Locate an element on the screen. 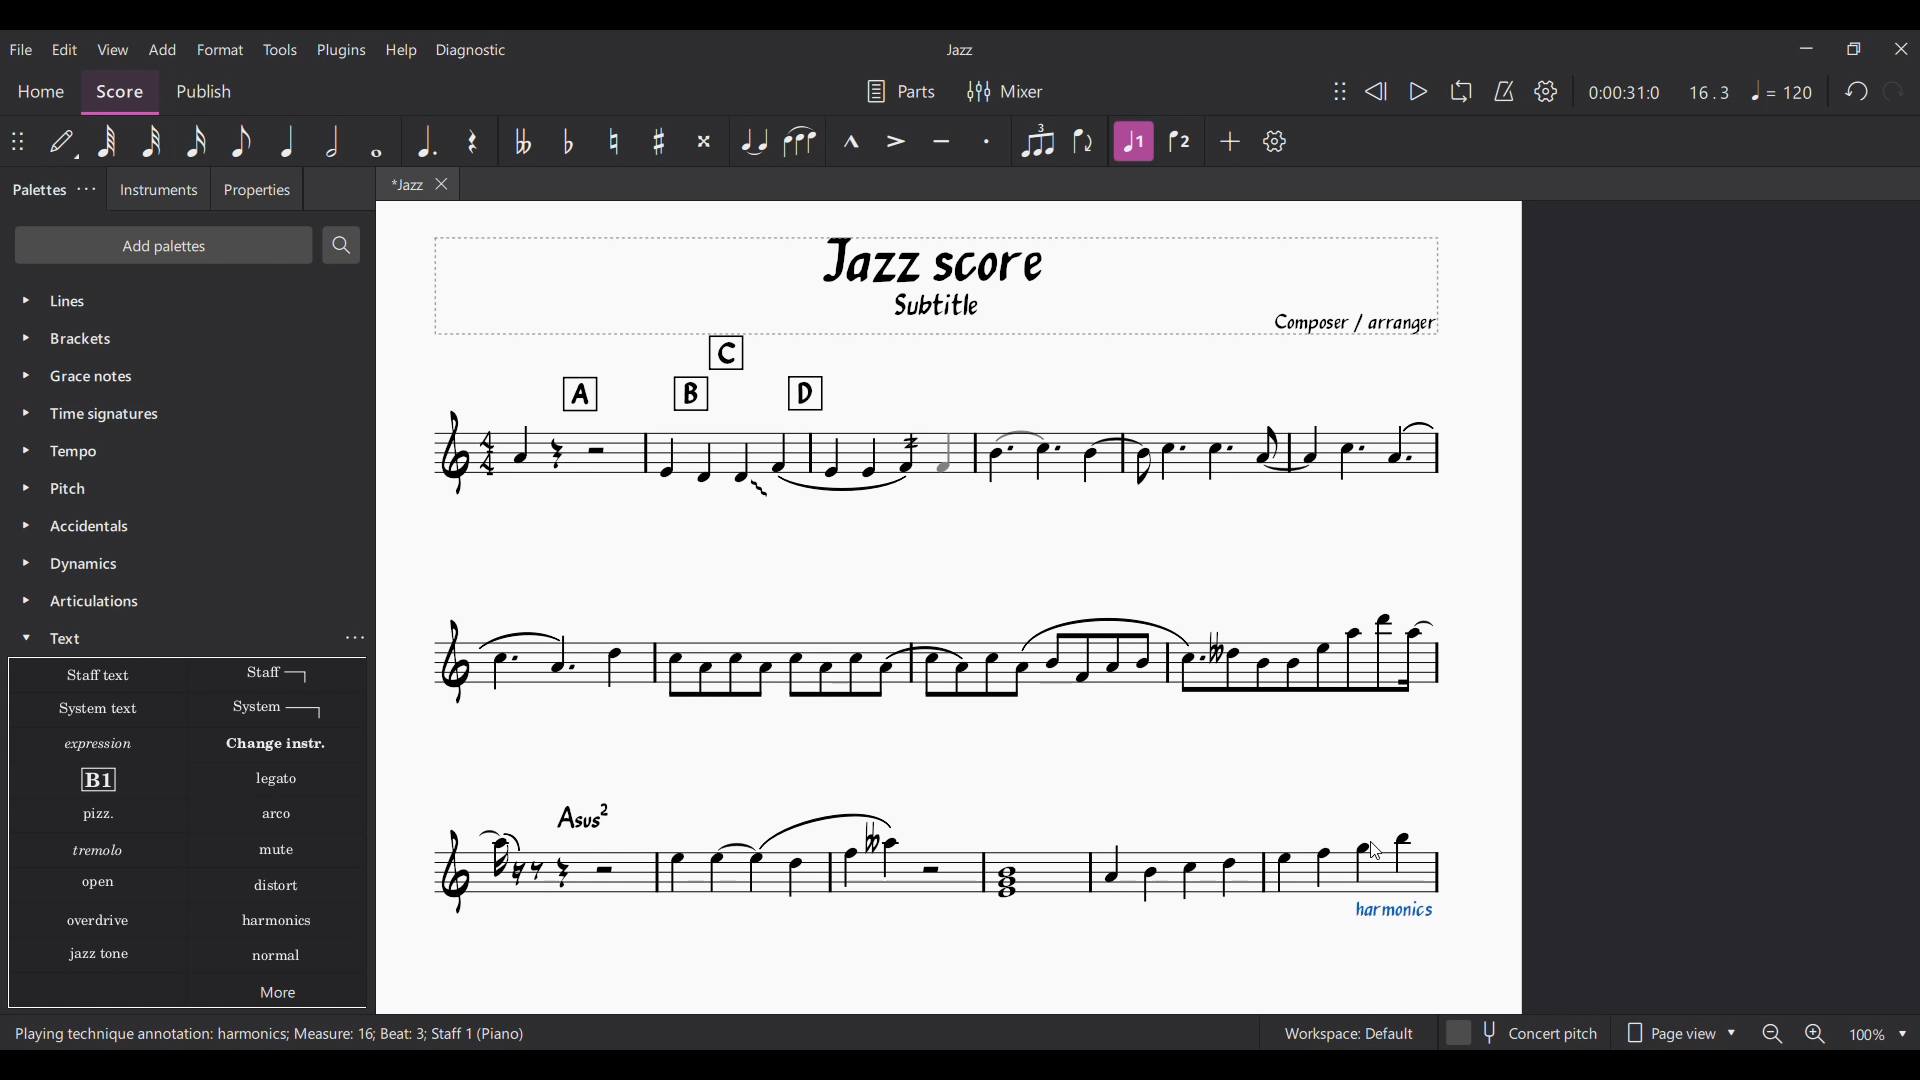 The image size is (1920, 1080). View menu is located at coordinates (113, 50).